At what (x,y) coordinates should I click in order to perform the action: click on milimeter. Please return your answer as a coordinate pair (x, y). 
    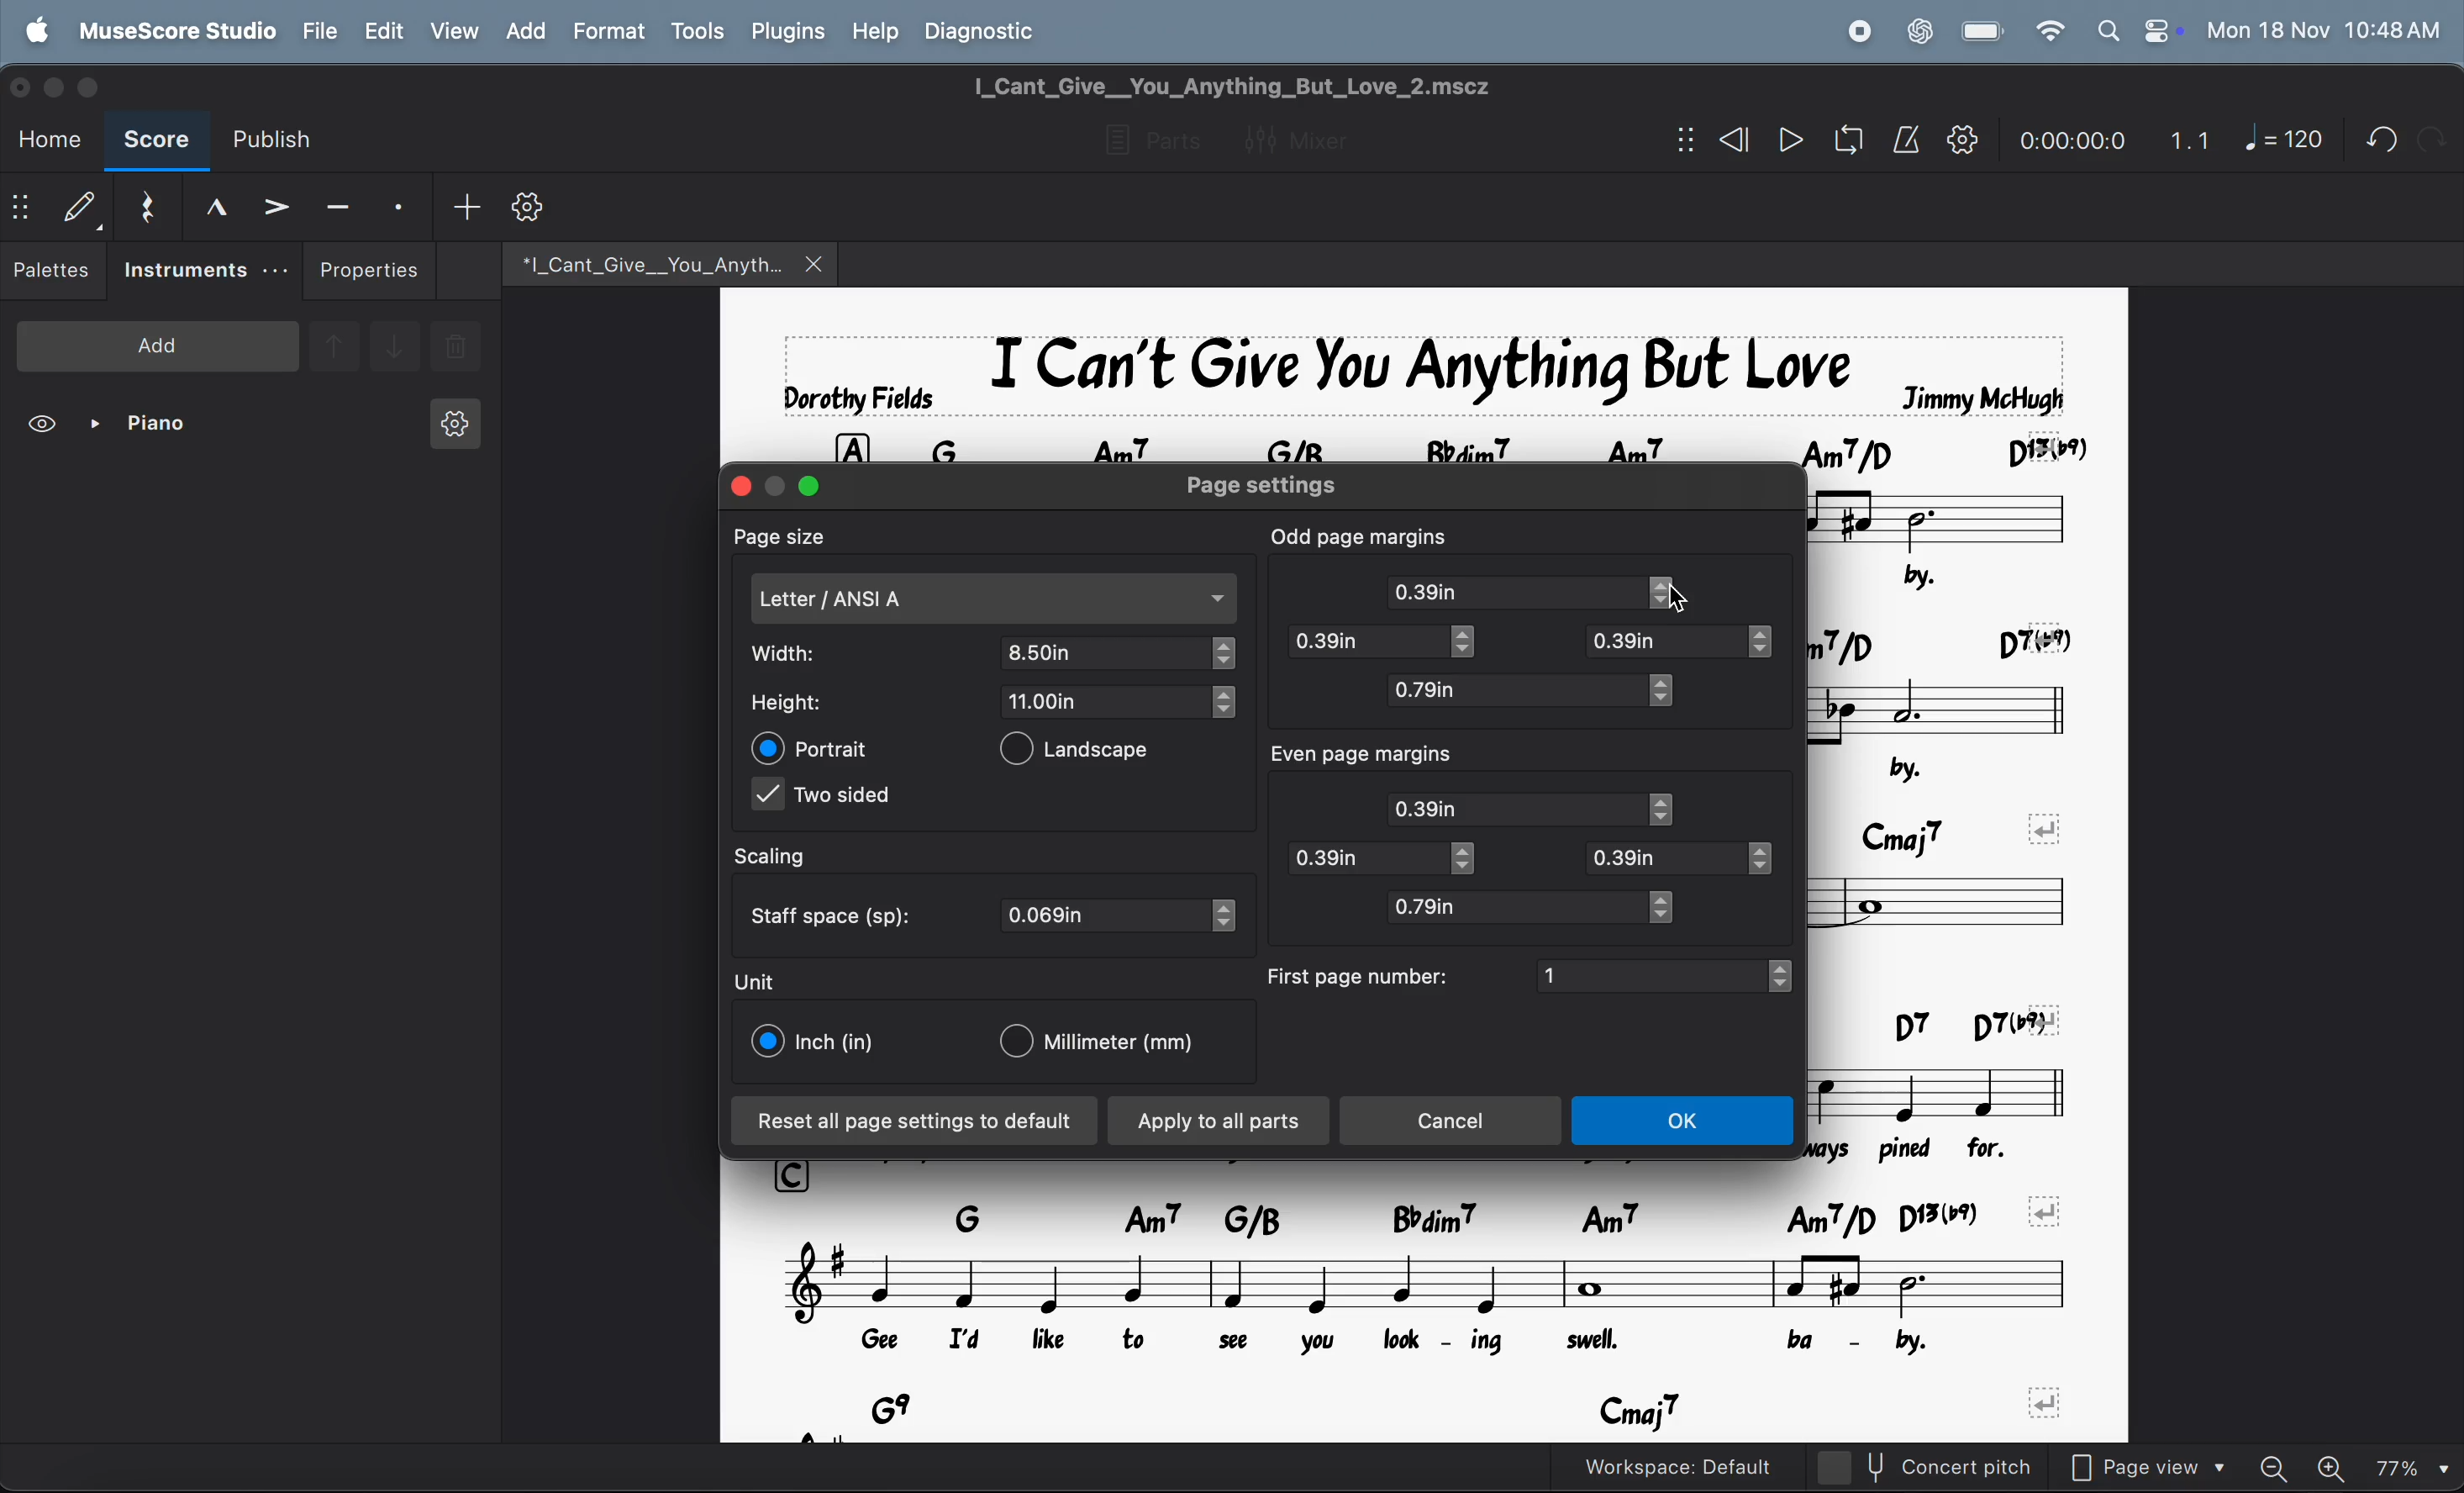
    Looking at the image, I should click on (1109, 1044).